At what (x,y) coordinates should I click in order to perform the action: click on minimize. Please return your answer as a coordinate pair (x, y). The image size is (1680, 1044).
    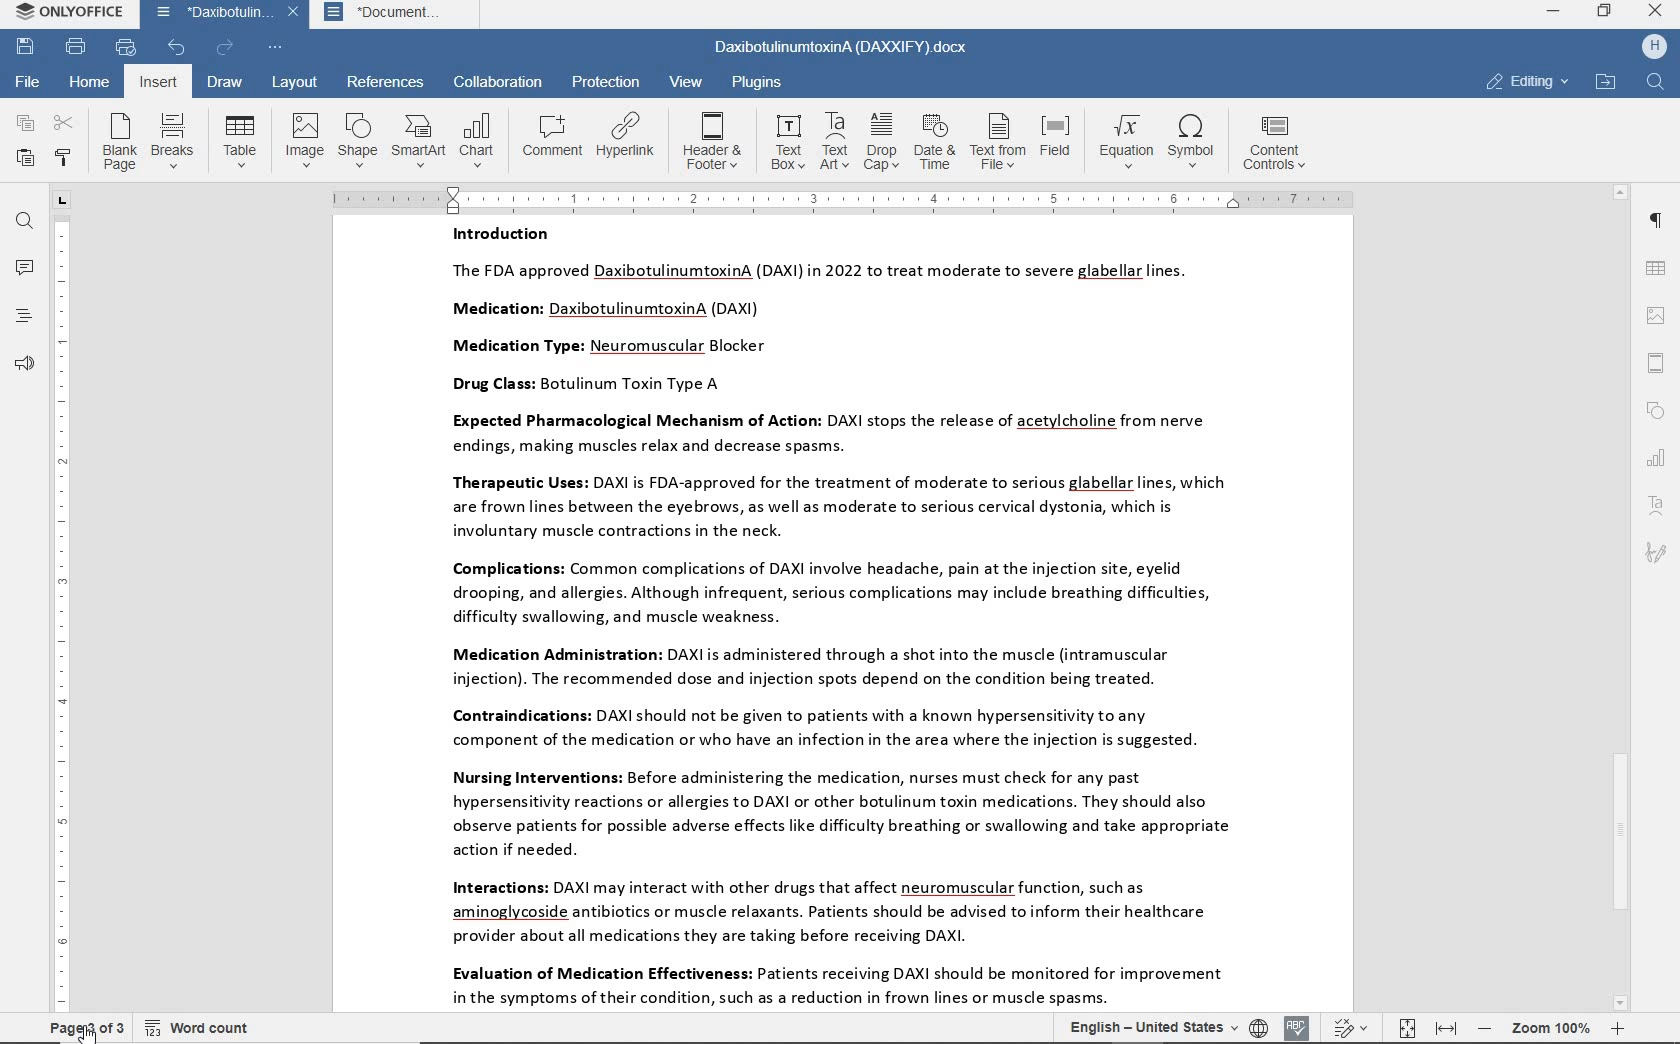
    Looking at the image, I should click on (1554, 10).